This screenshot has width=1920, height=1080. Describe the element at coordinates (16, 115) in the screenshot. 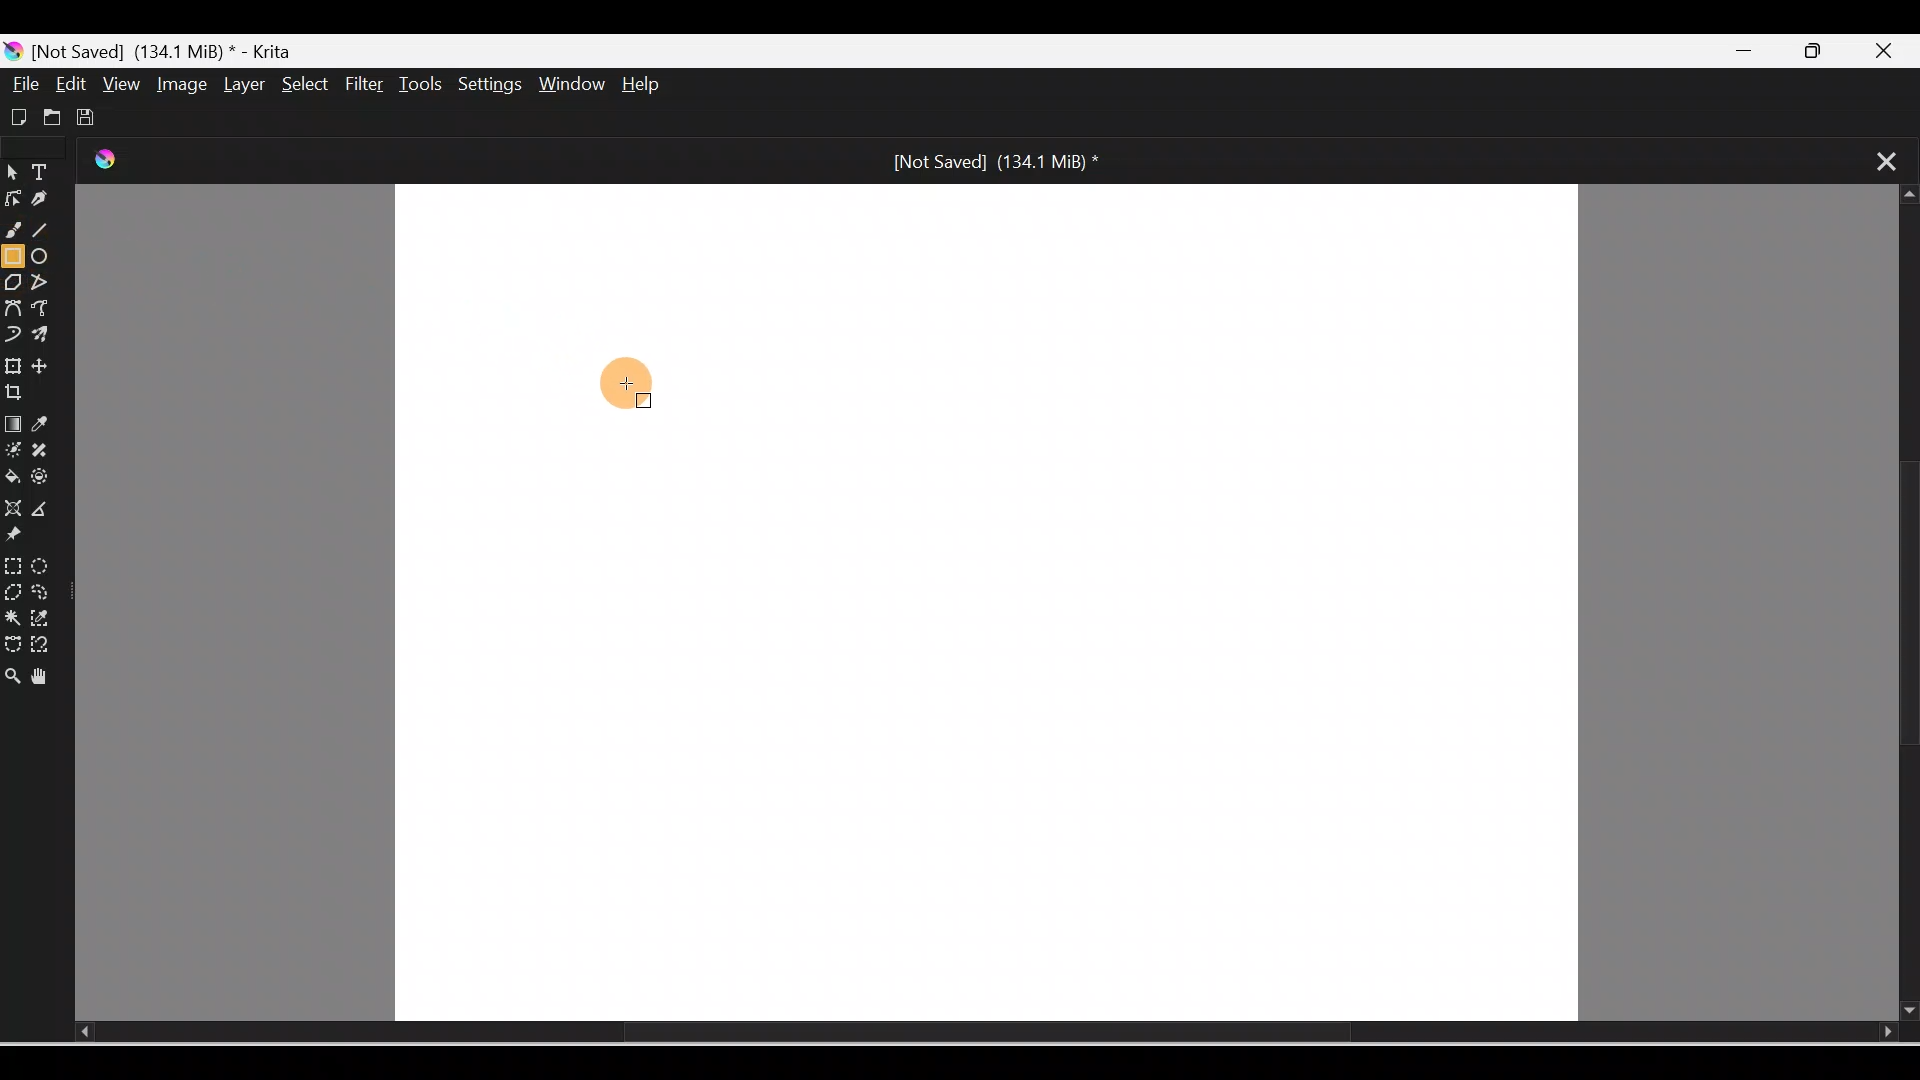

I see `Create new document` at that location.